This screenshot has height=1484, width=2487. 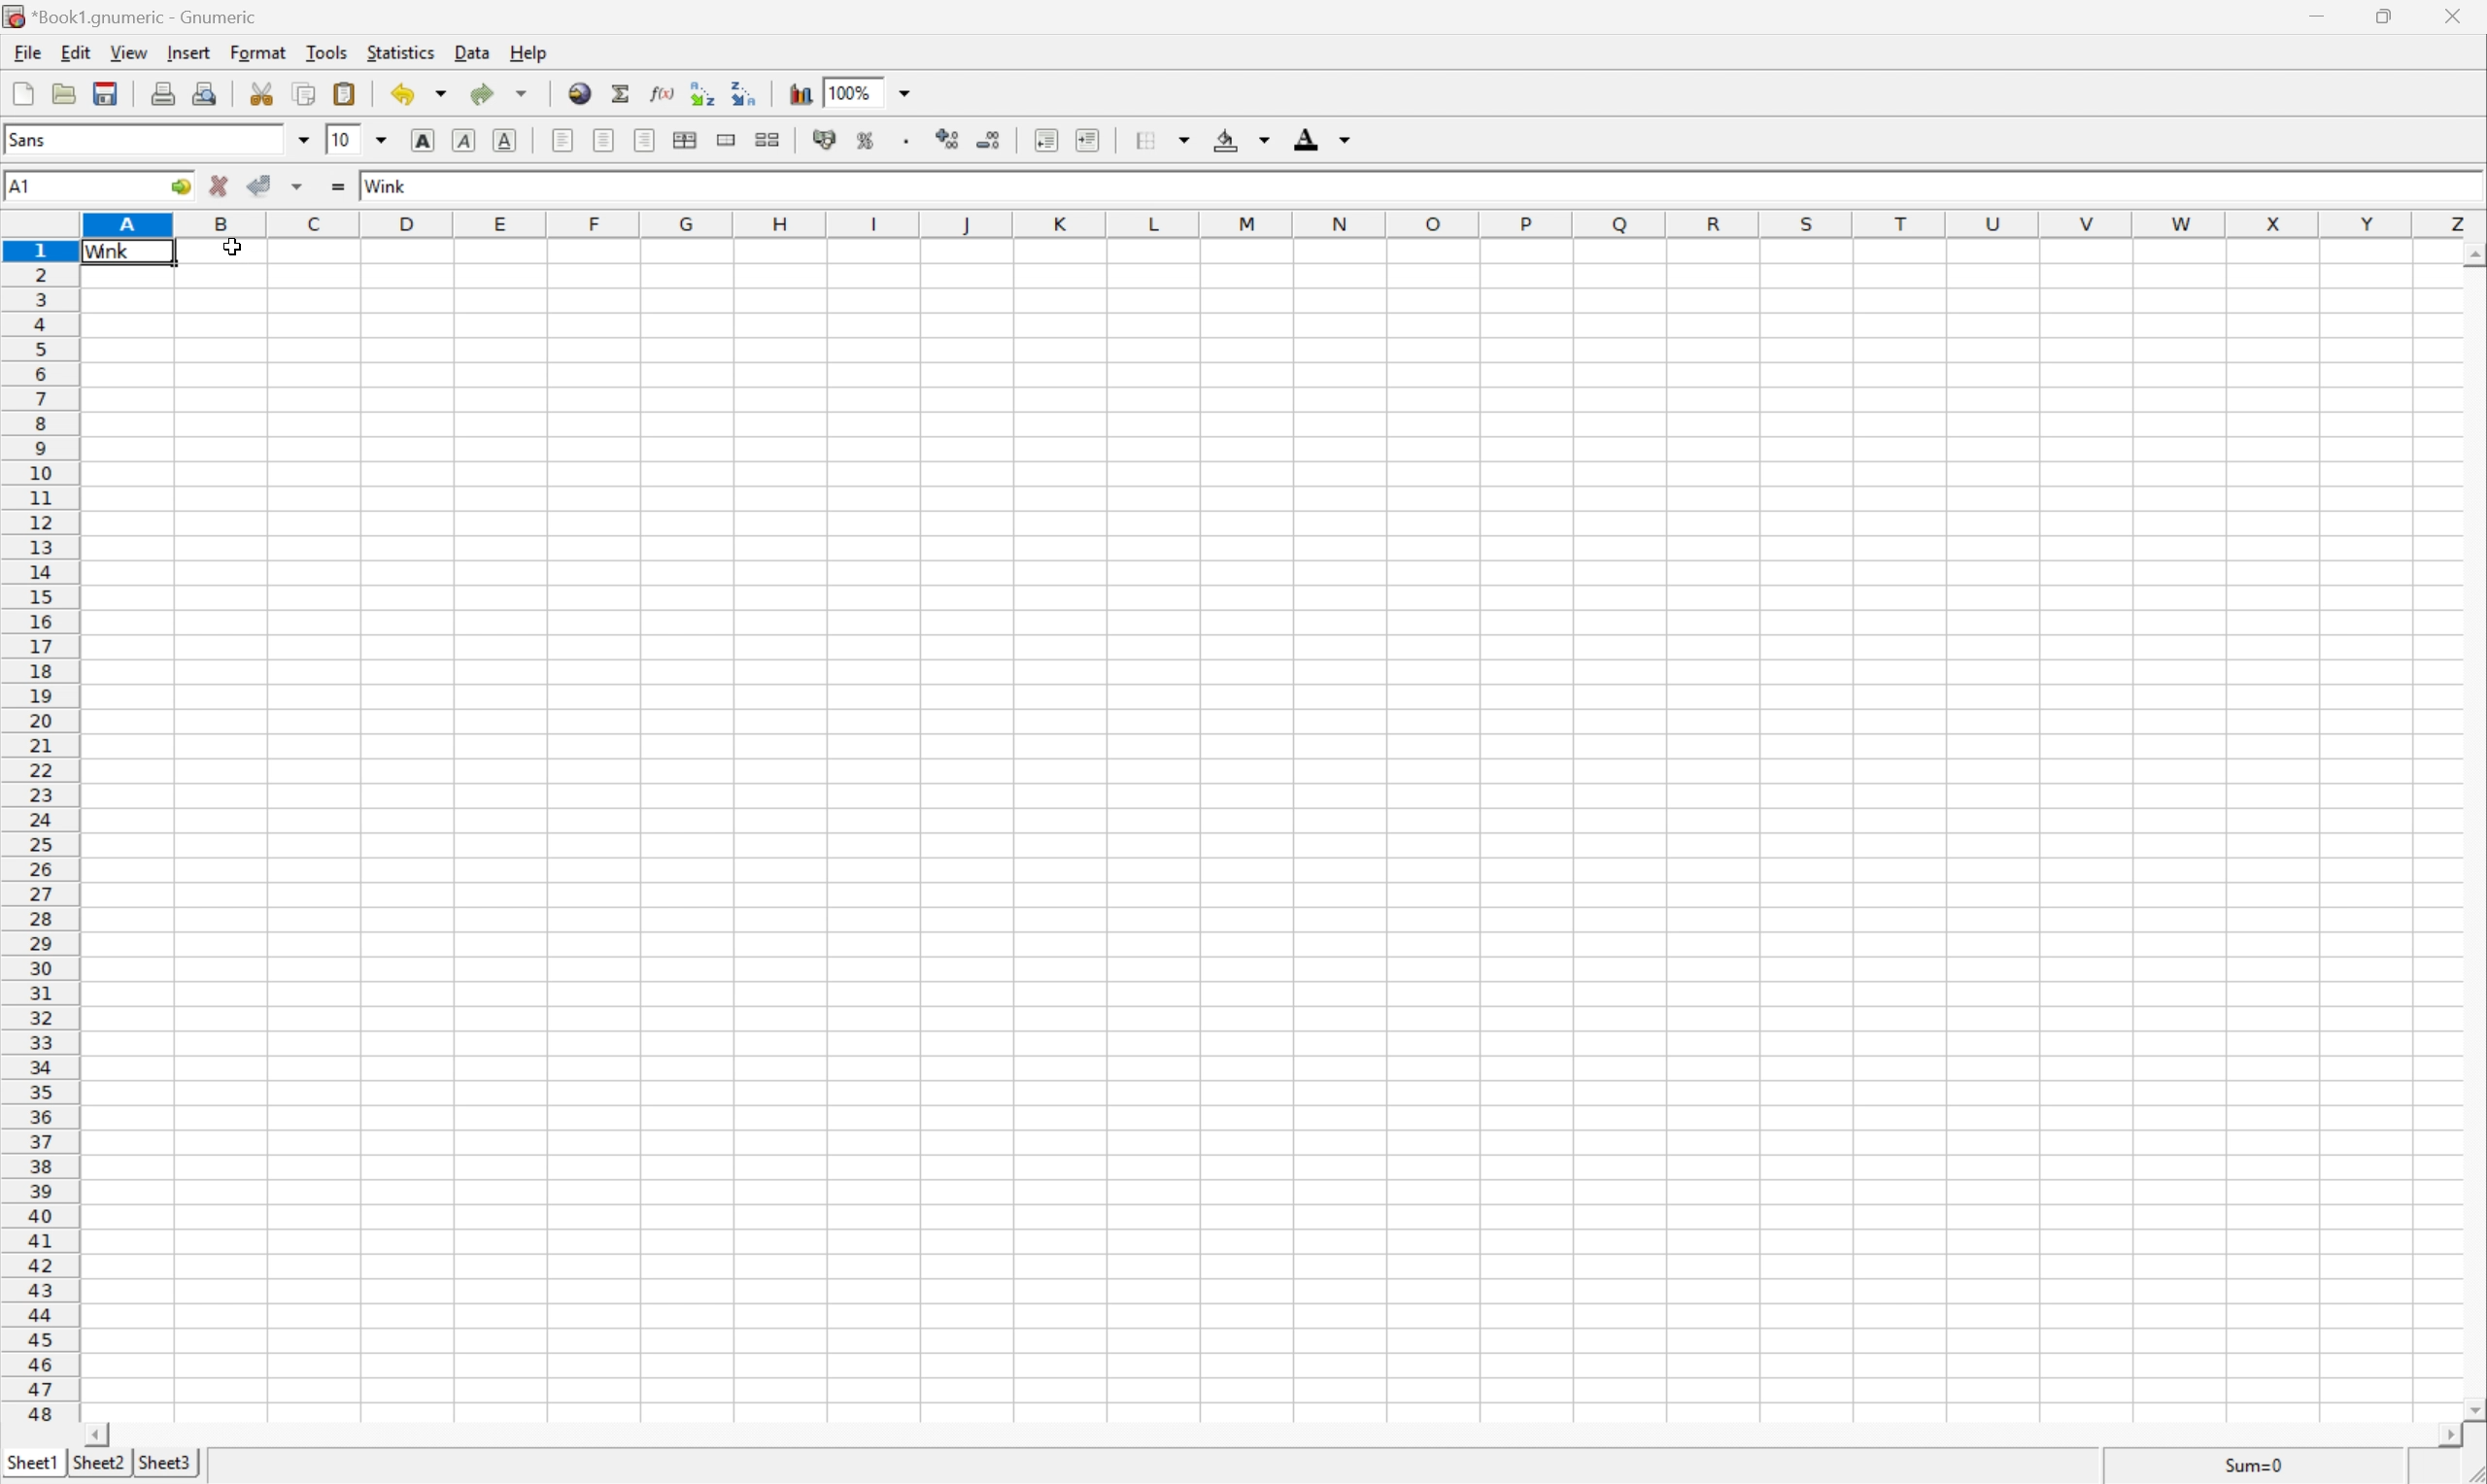 I want to click on scroll left, so click(x=2447, y=1433).